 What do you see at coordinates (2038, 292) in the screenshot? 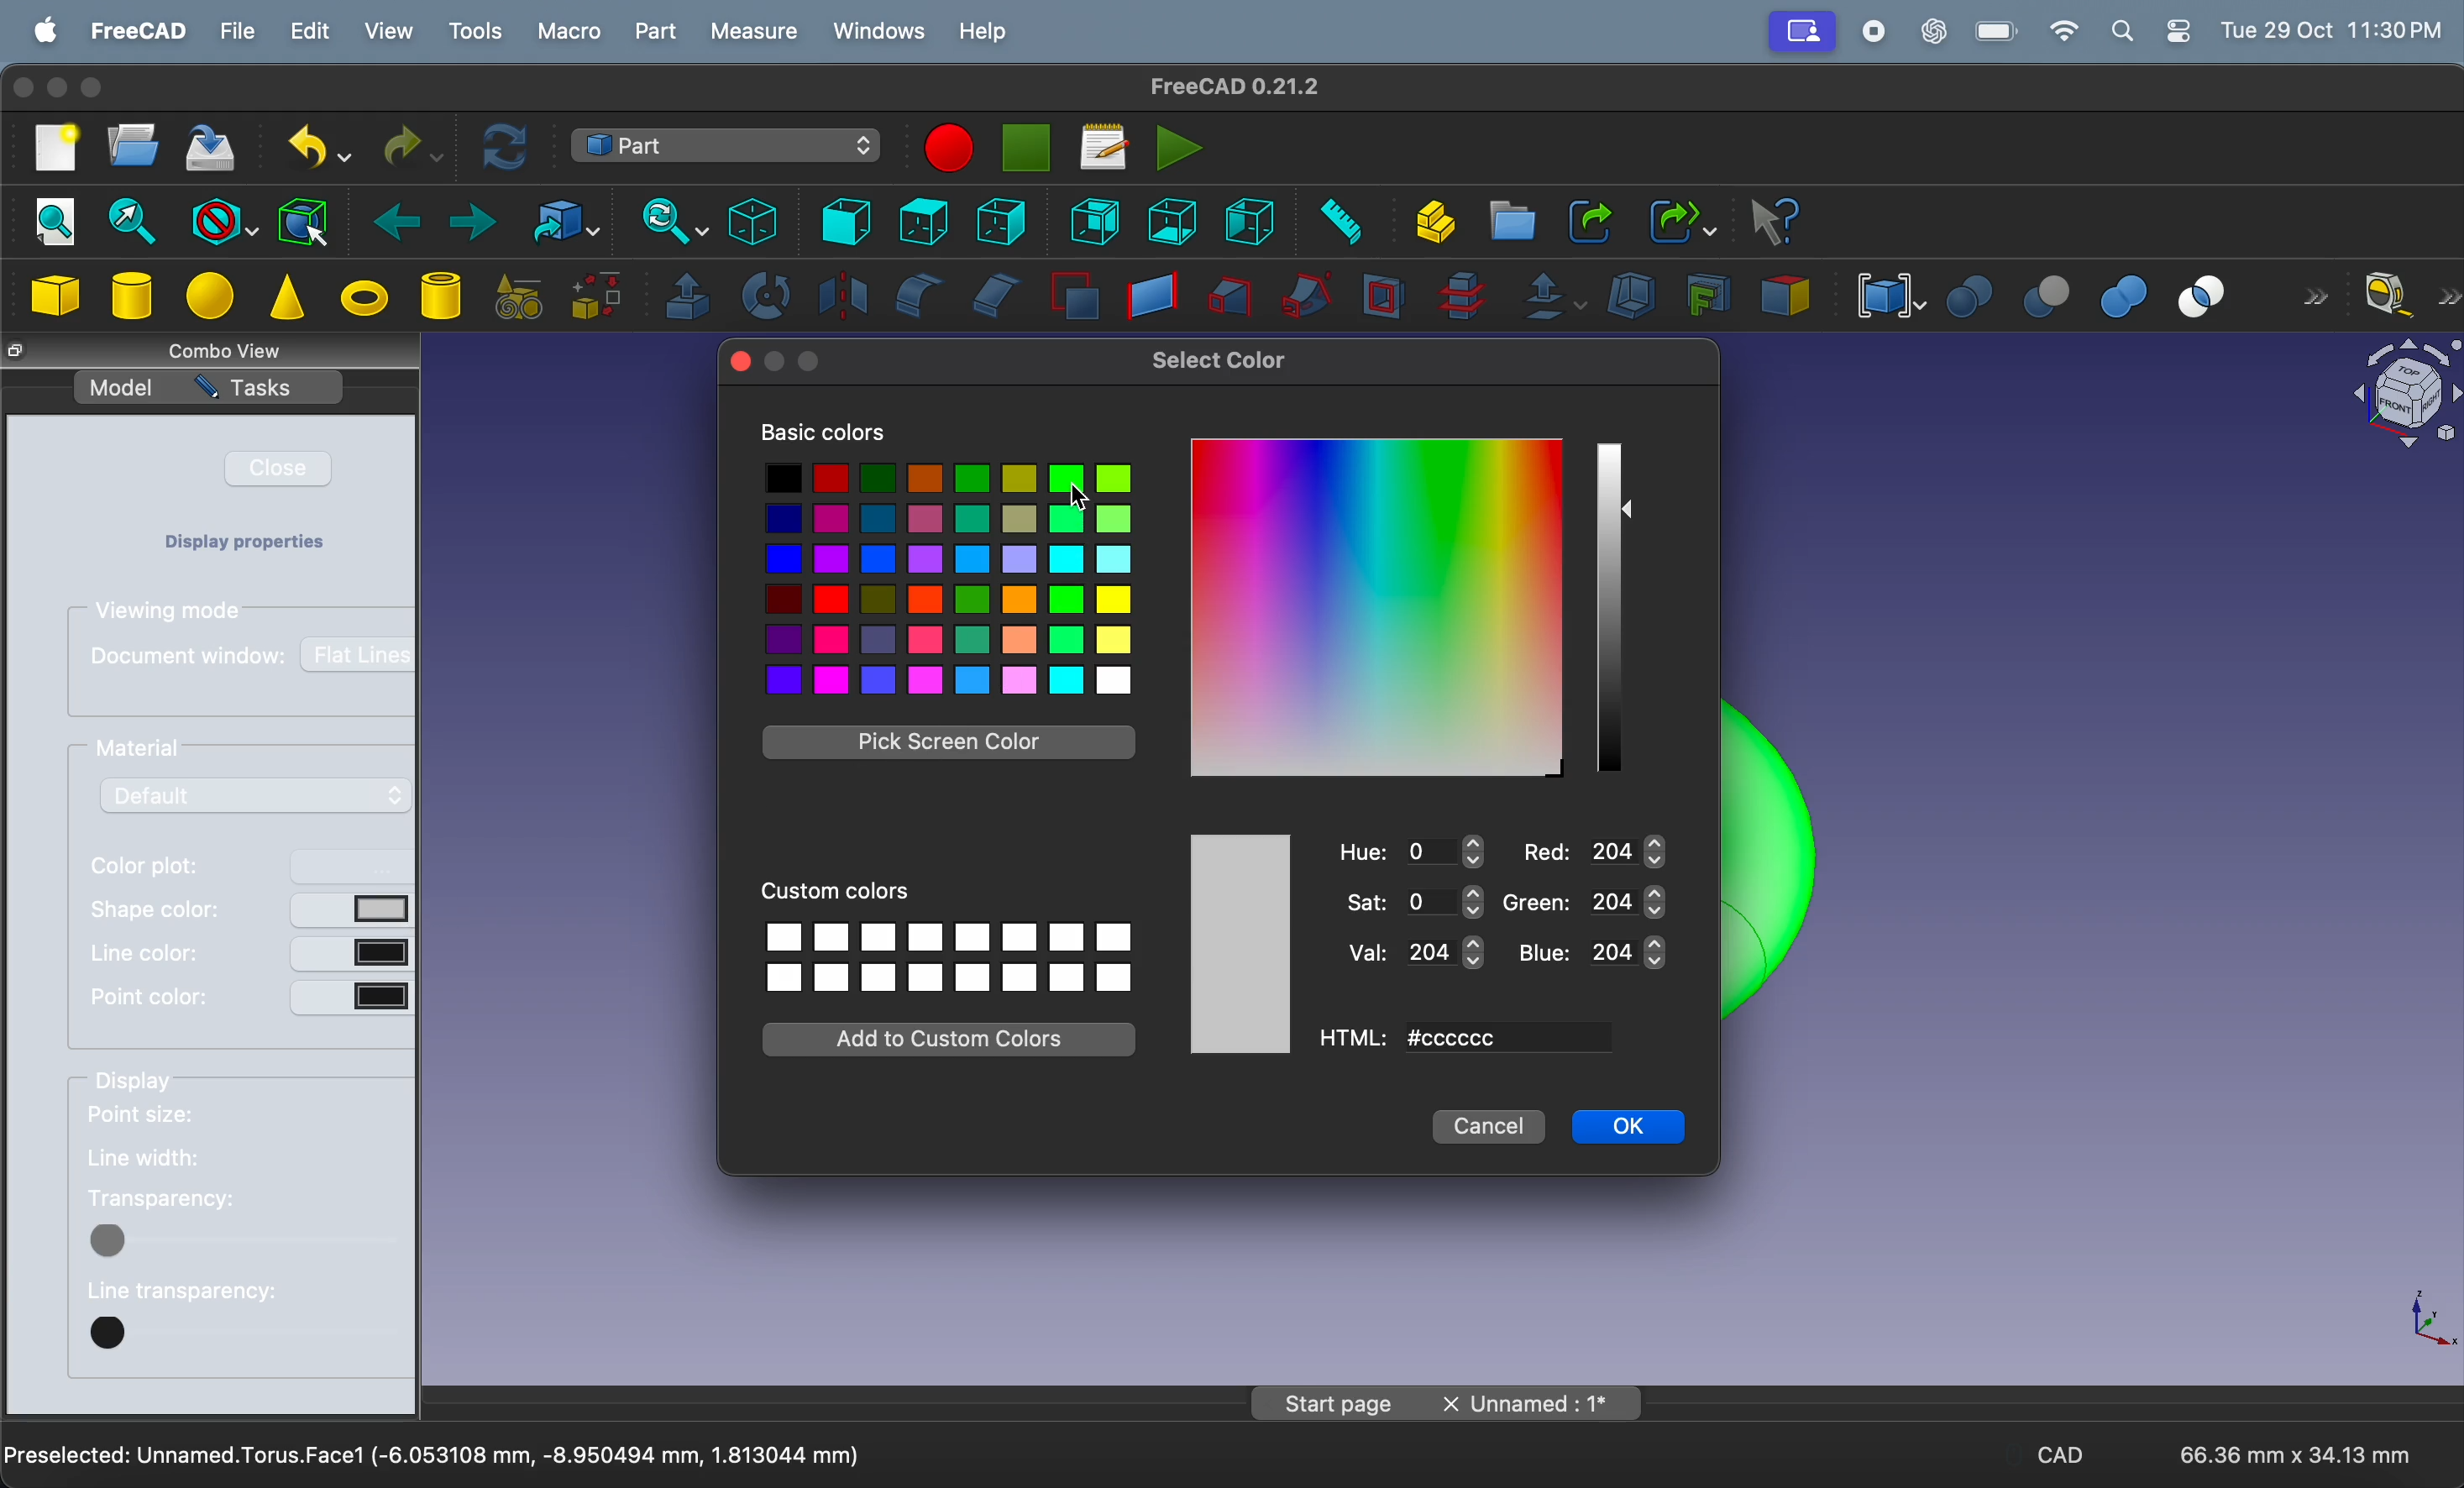
I see `cut` at bounding box center [2038, 292].